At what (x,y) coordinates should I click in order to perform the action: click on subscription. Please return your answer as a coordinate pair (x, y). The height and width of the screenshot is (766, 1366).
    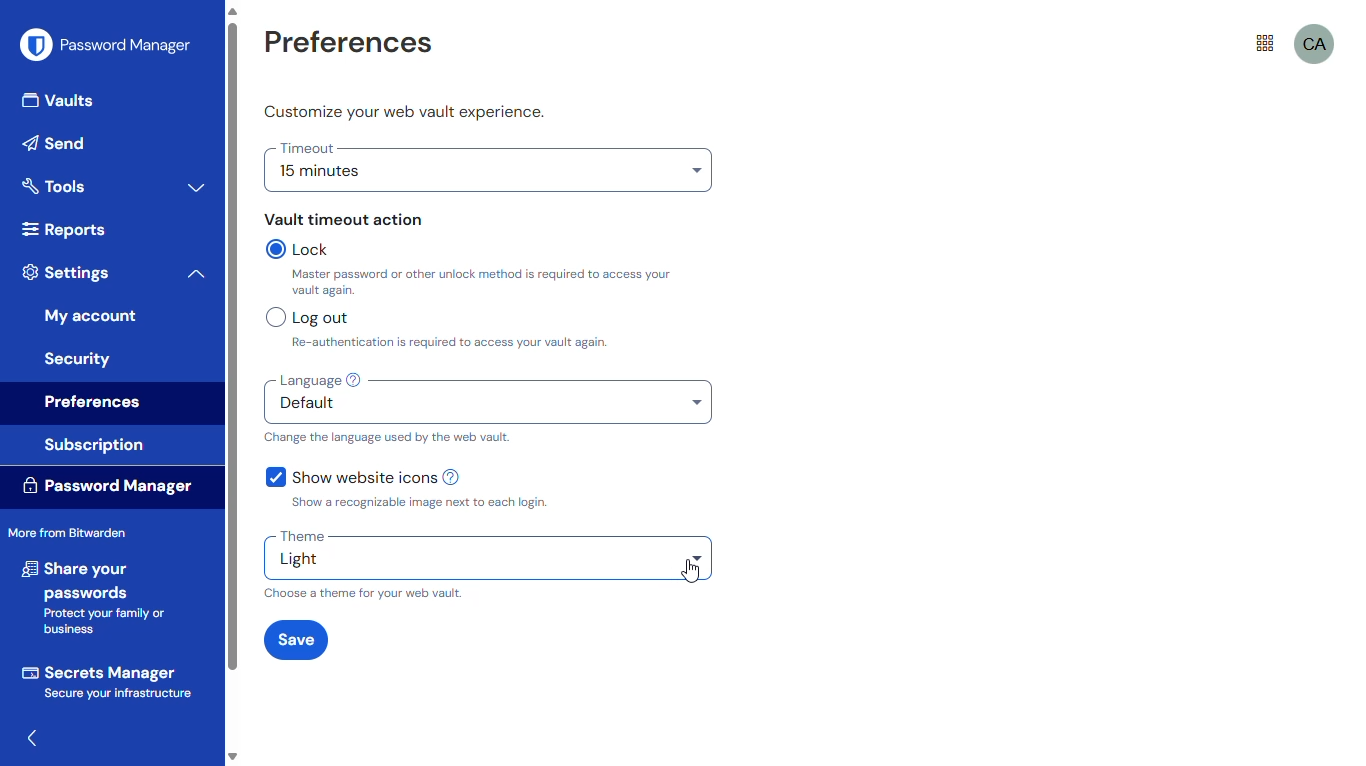
    Looking at the image, I should click on (95, 446).